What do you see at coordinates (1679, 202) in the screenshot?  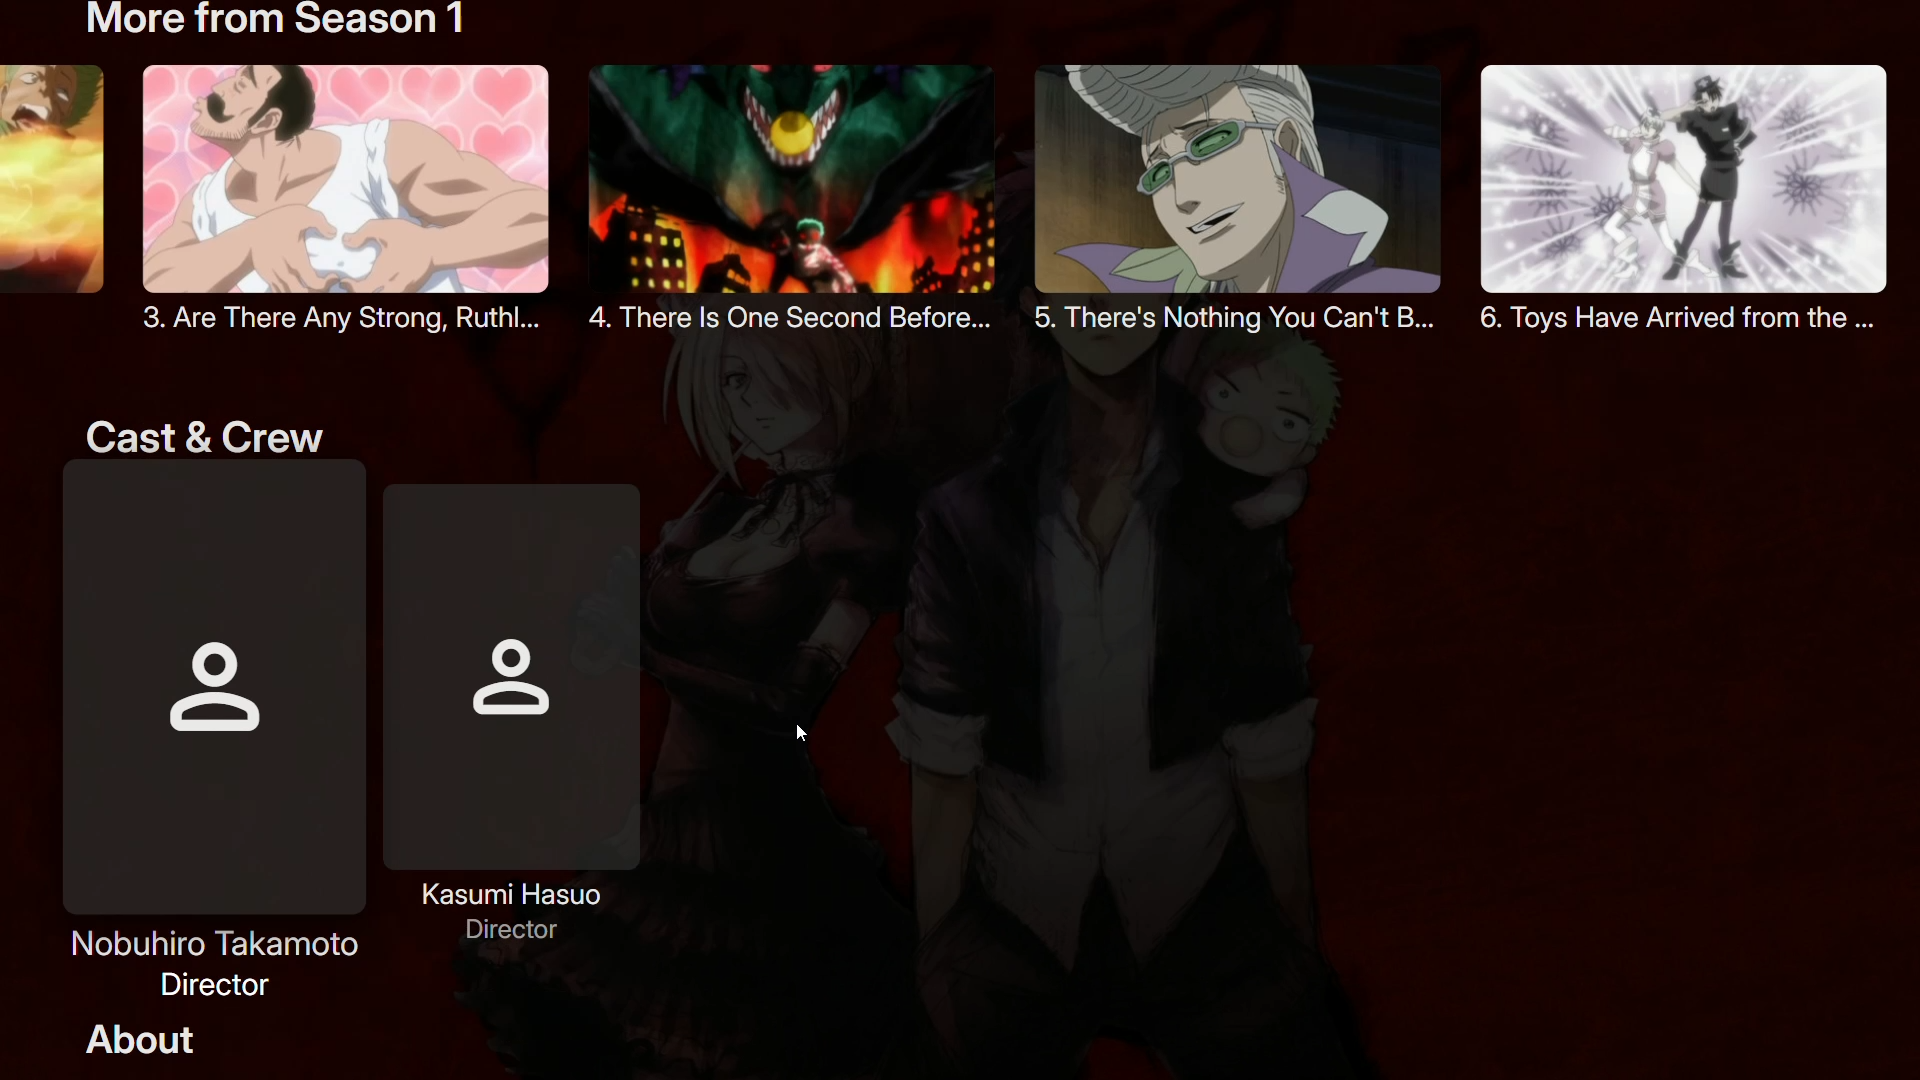 I see `Toys have arrived from the` at bounding box center [1679, 202].